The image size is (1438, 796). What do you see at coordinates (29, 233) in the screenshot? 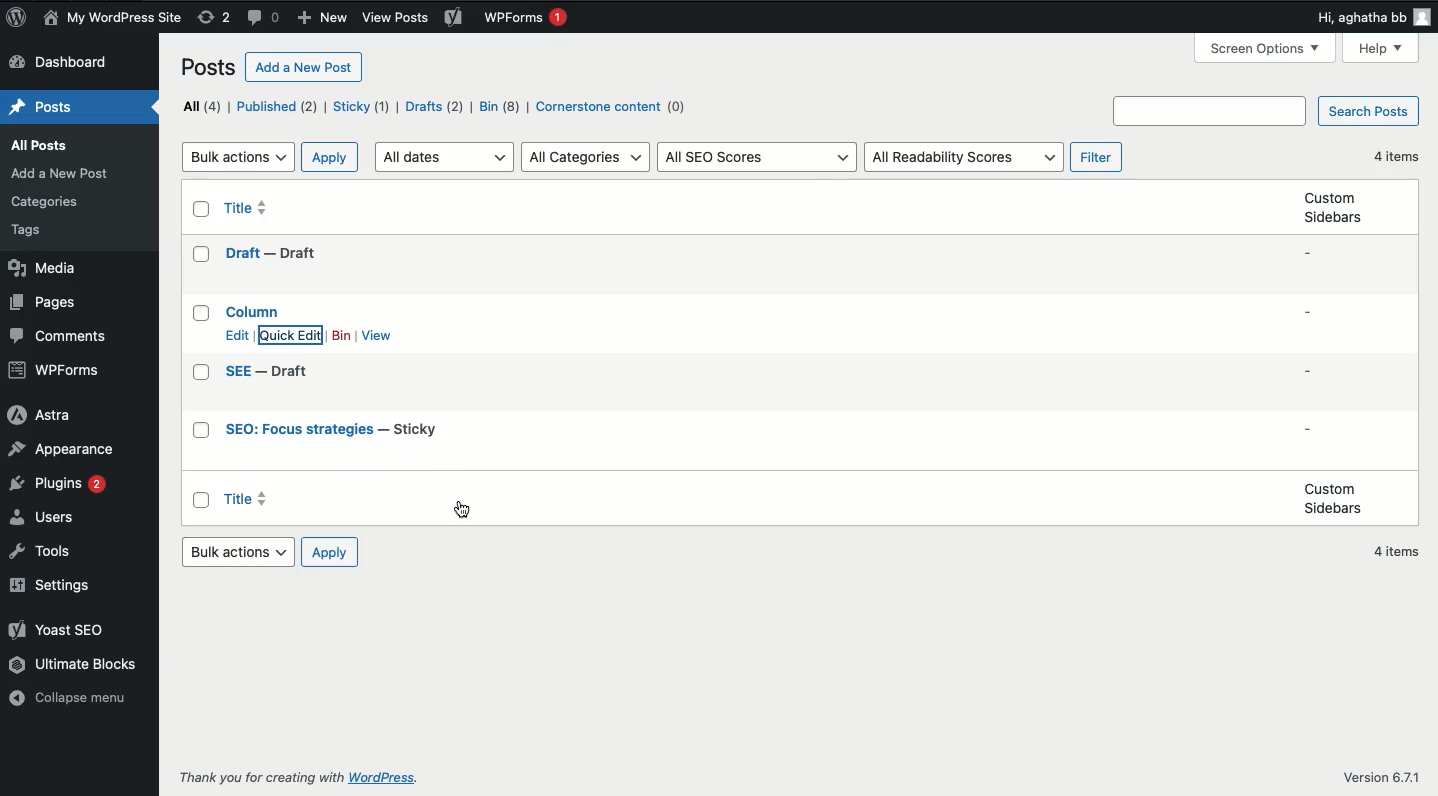
I see `` at bounding box center [29, 233].